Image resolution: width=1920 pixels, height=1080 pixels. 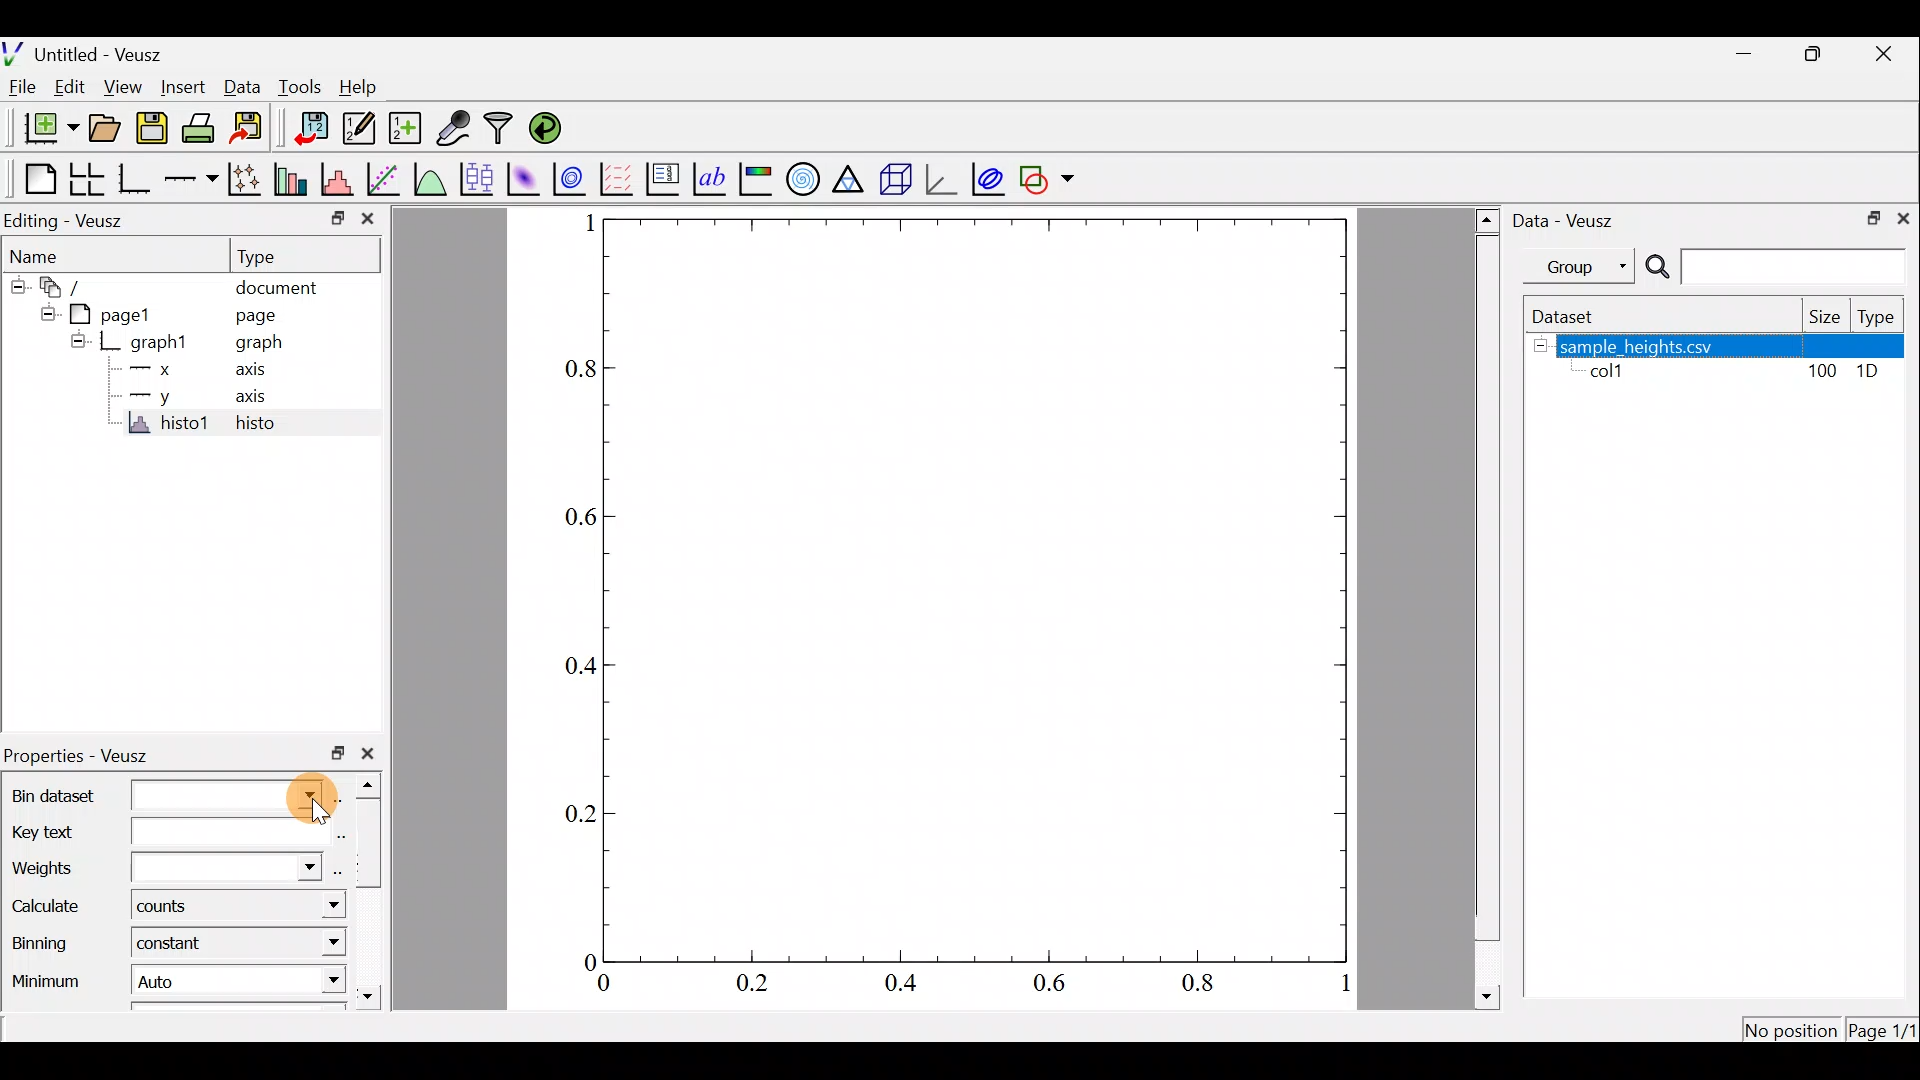 What do you see at coordinates (988, 179) in the screenshot?
I see `plot covariance ellipses` at bounding box center [988, 179].